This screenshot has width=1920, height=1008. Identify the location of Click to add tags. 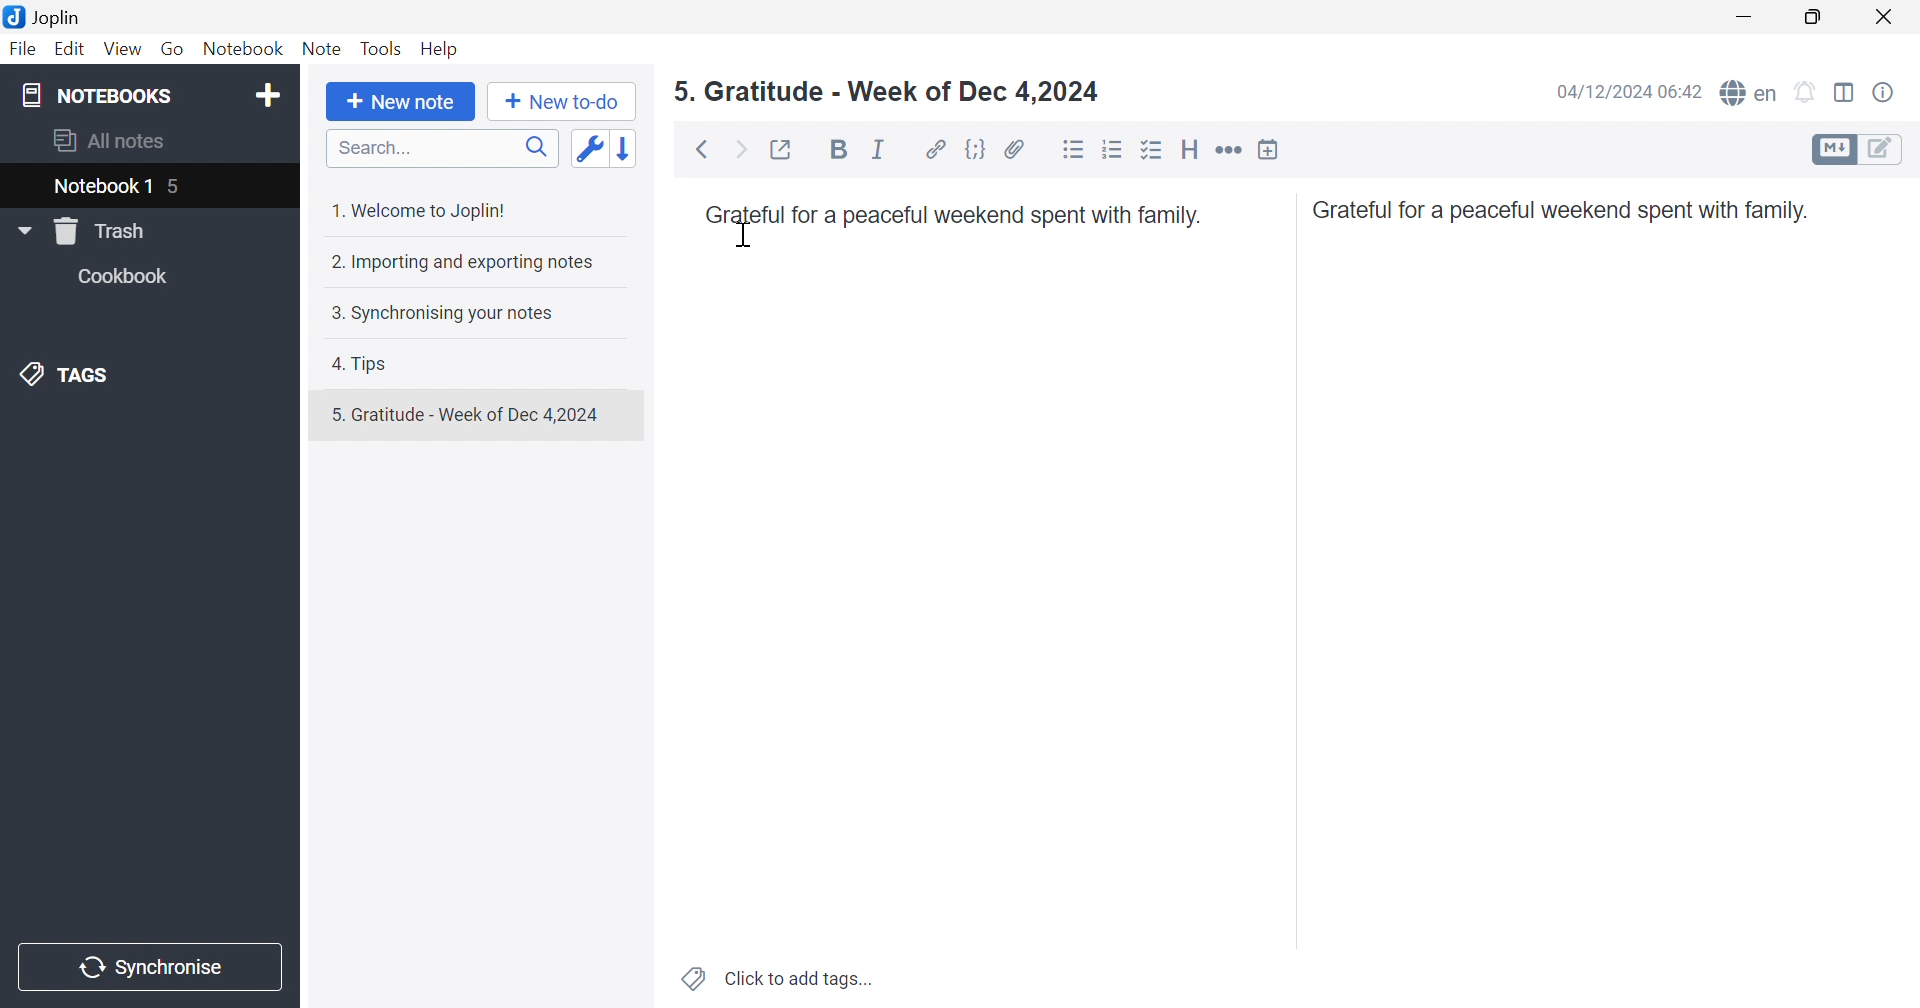
(773, 981).